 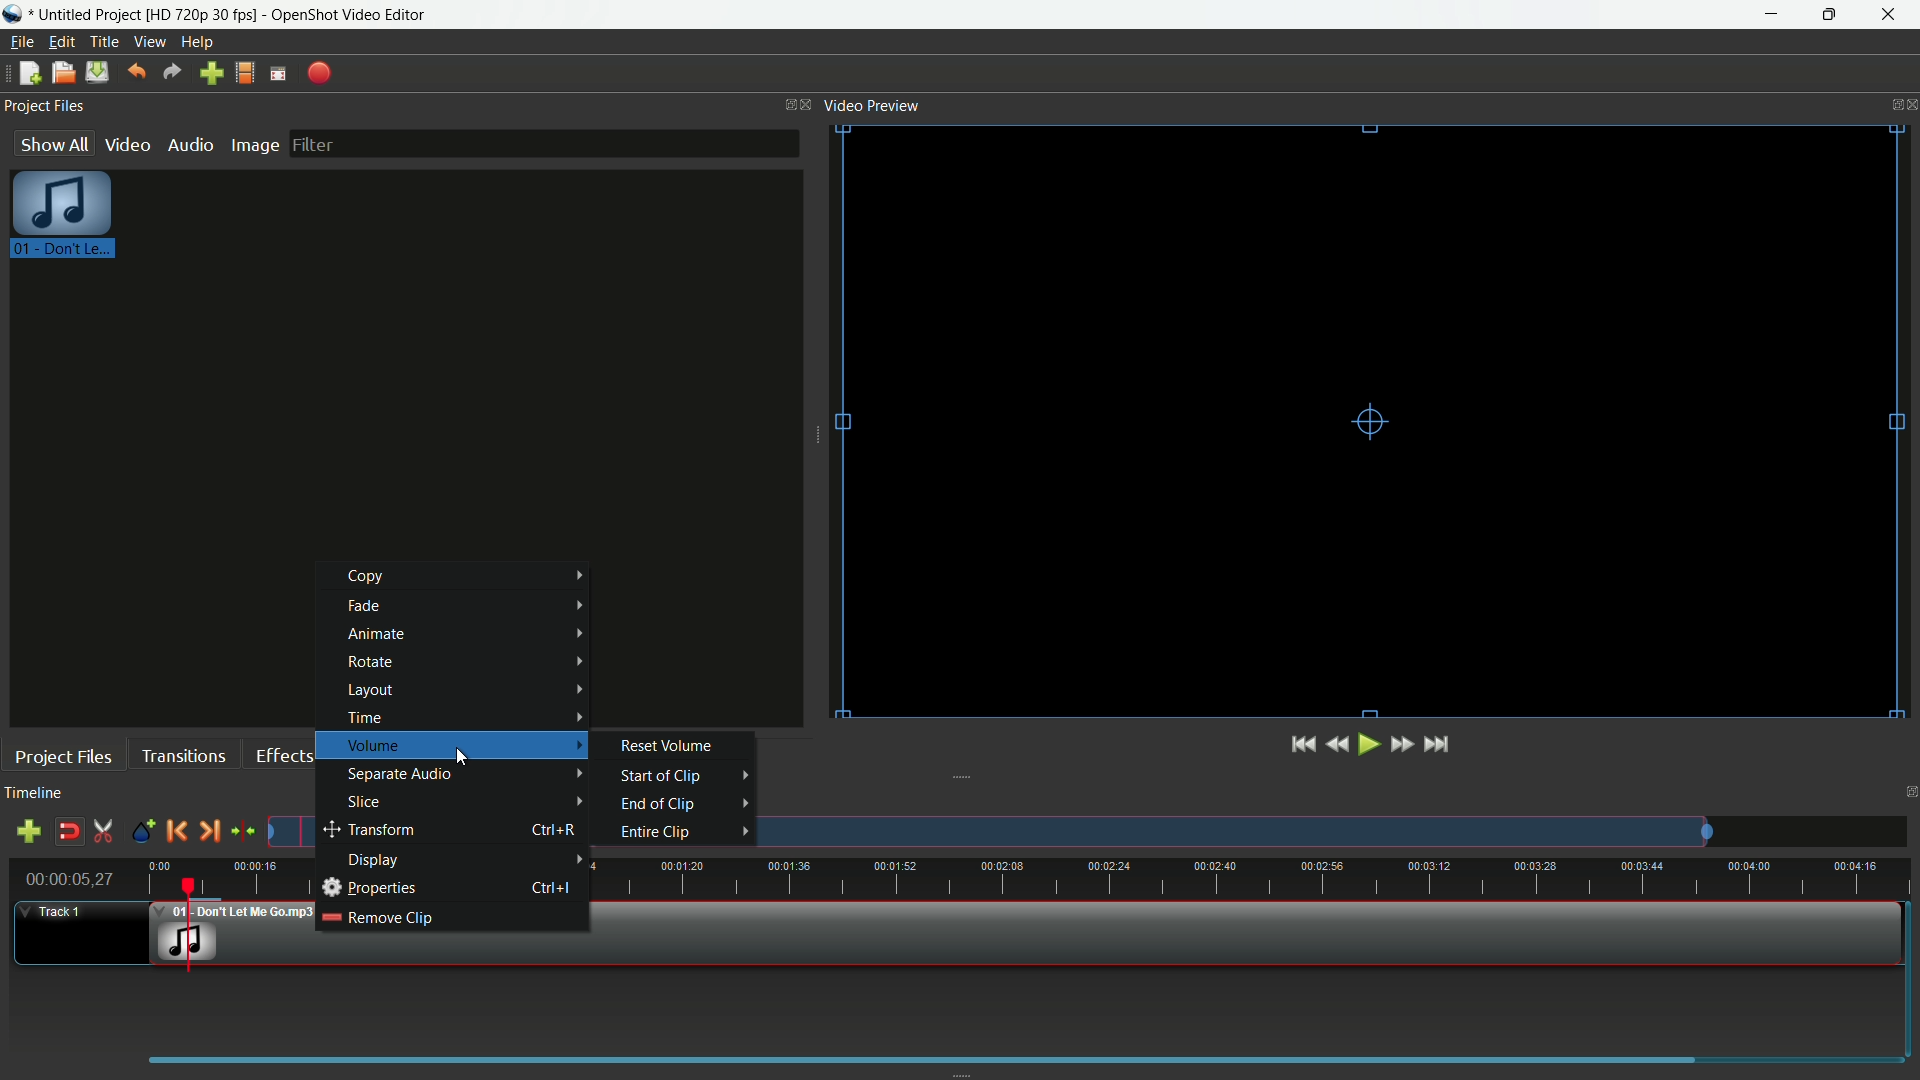 What do you see at coordinates (172, 72) in the screenshot?
I see `redo` at bounding box center [172, 72].